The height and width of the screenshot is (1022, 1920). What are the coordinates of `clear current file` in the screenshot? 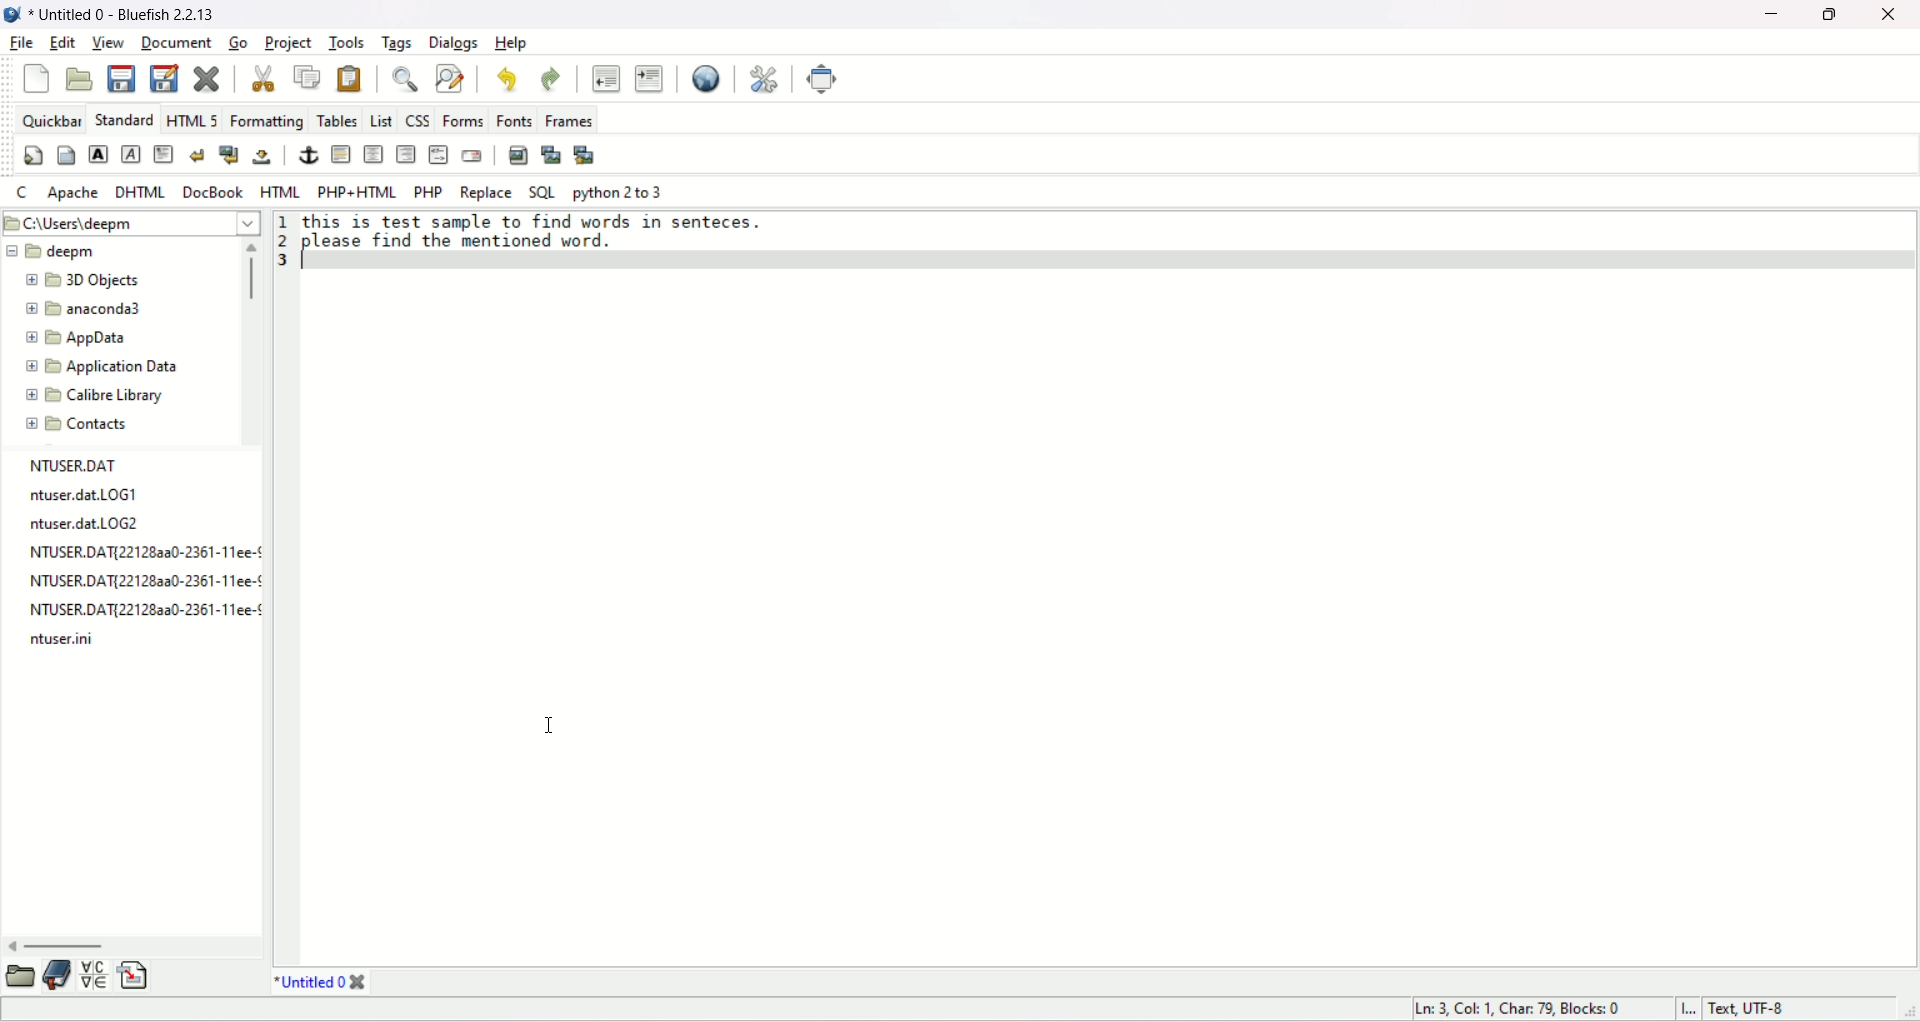 It's located at (207, 78).